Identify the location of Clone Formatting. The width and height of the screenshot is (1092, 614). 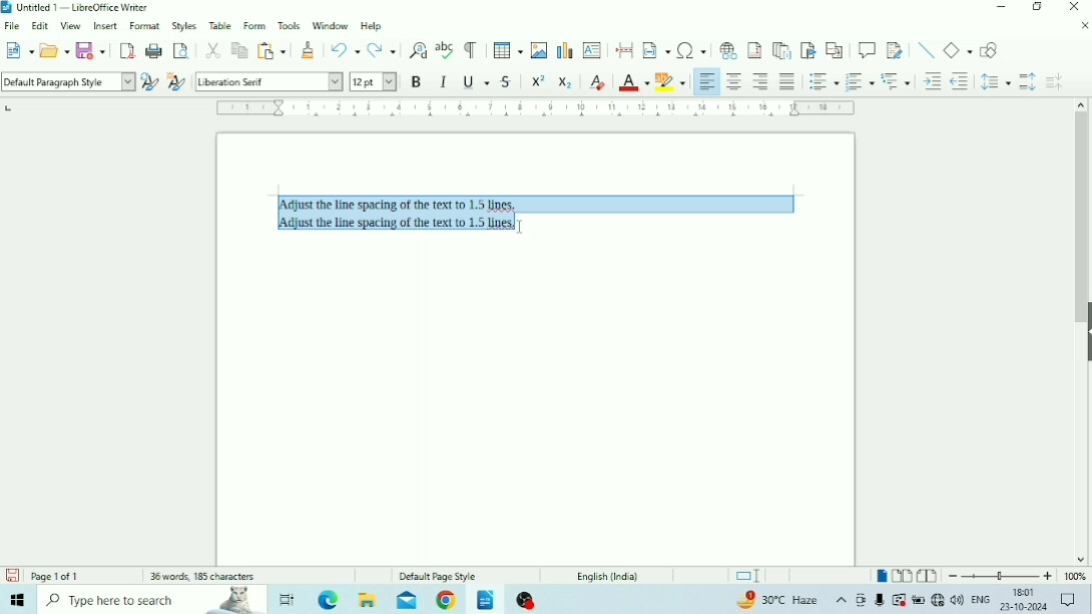
(308, 50).